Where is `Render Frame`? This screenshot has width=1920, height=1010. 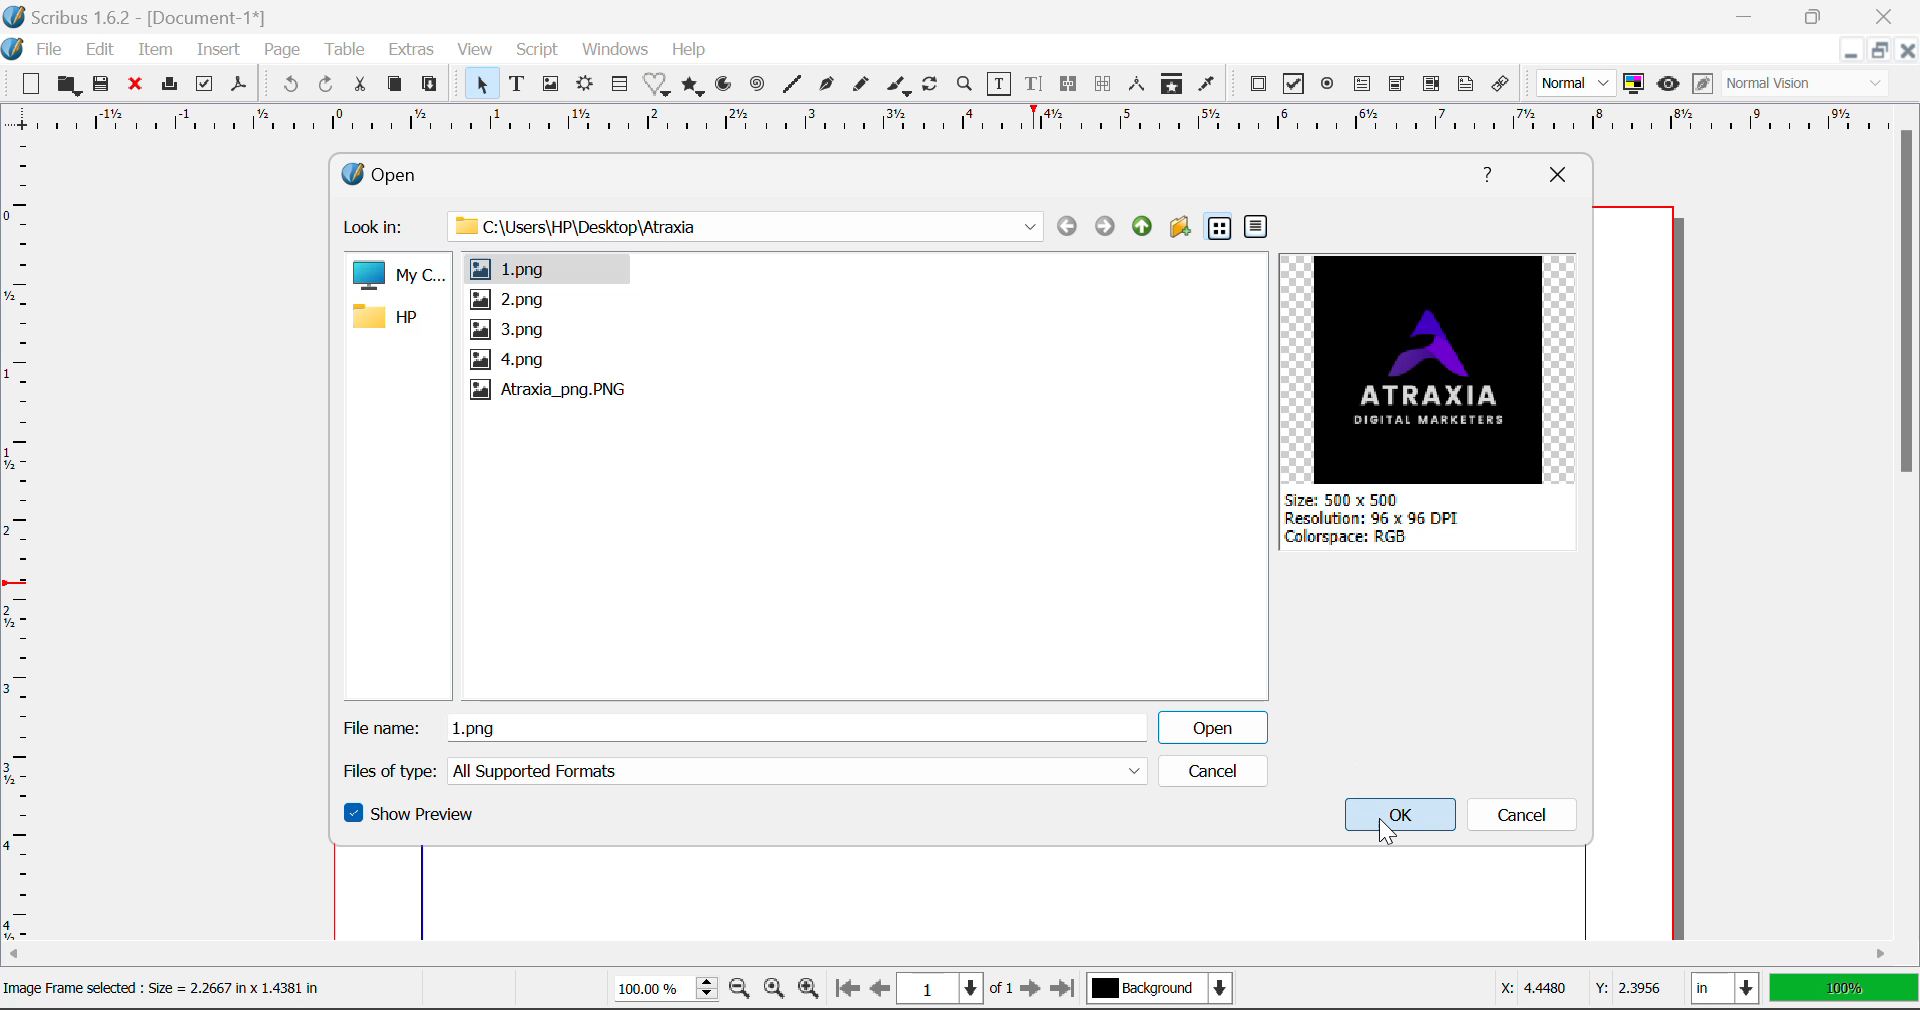
Render Frame is located at coordinates (586, 85).